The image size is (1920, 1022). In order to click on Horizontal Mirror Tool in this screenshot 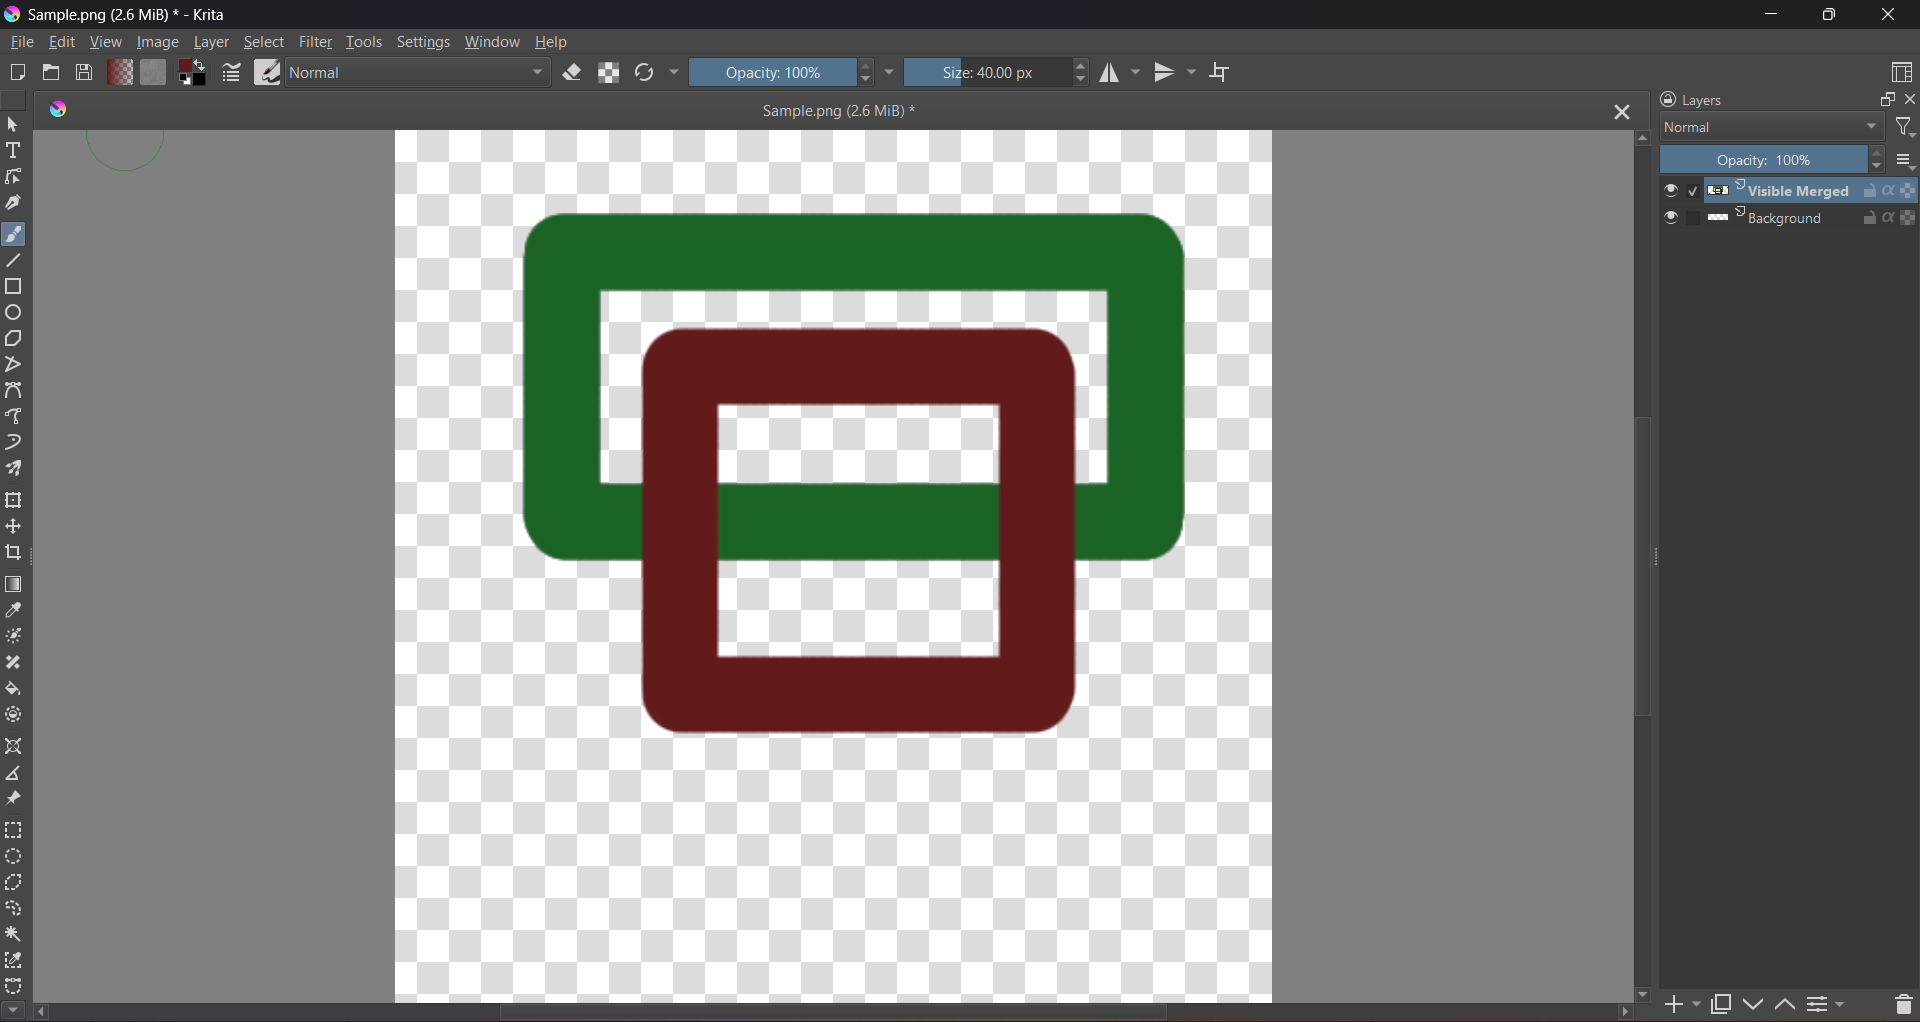, I will do `click(1119, 73)`.